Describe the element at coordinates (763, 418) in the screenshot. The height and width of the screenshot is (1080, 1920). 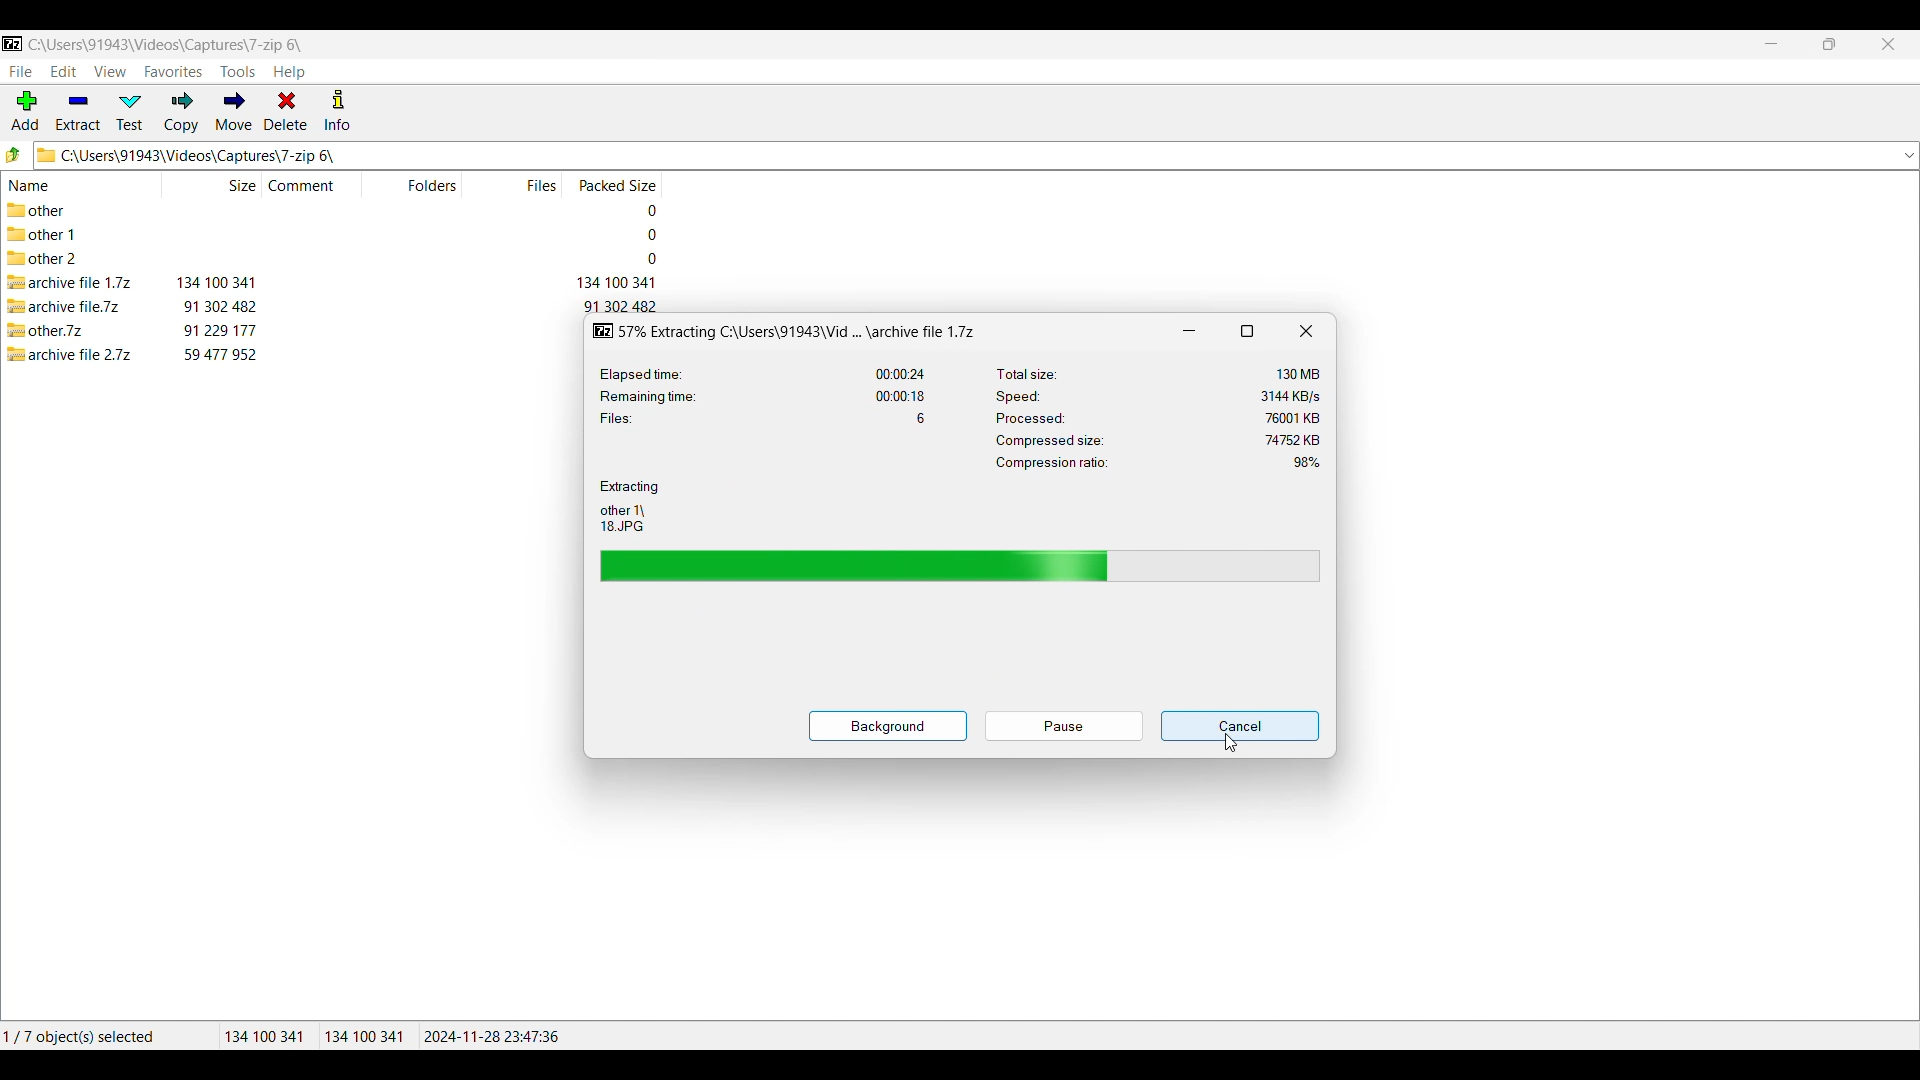
I see `Files: 6` at that location.